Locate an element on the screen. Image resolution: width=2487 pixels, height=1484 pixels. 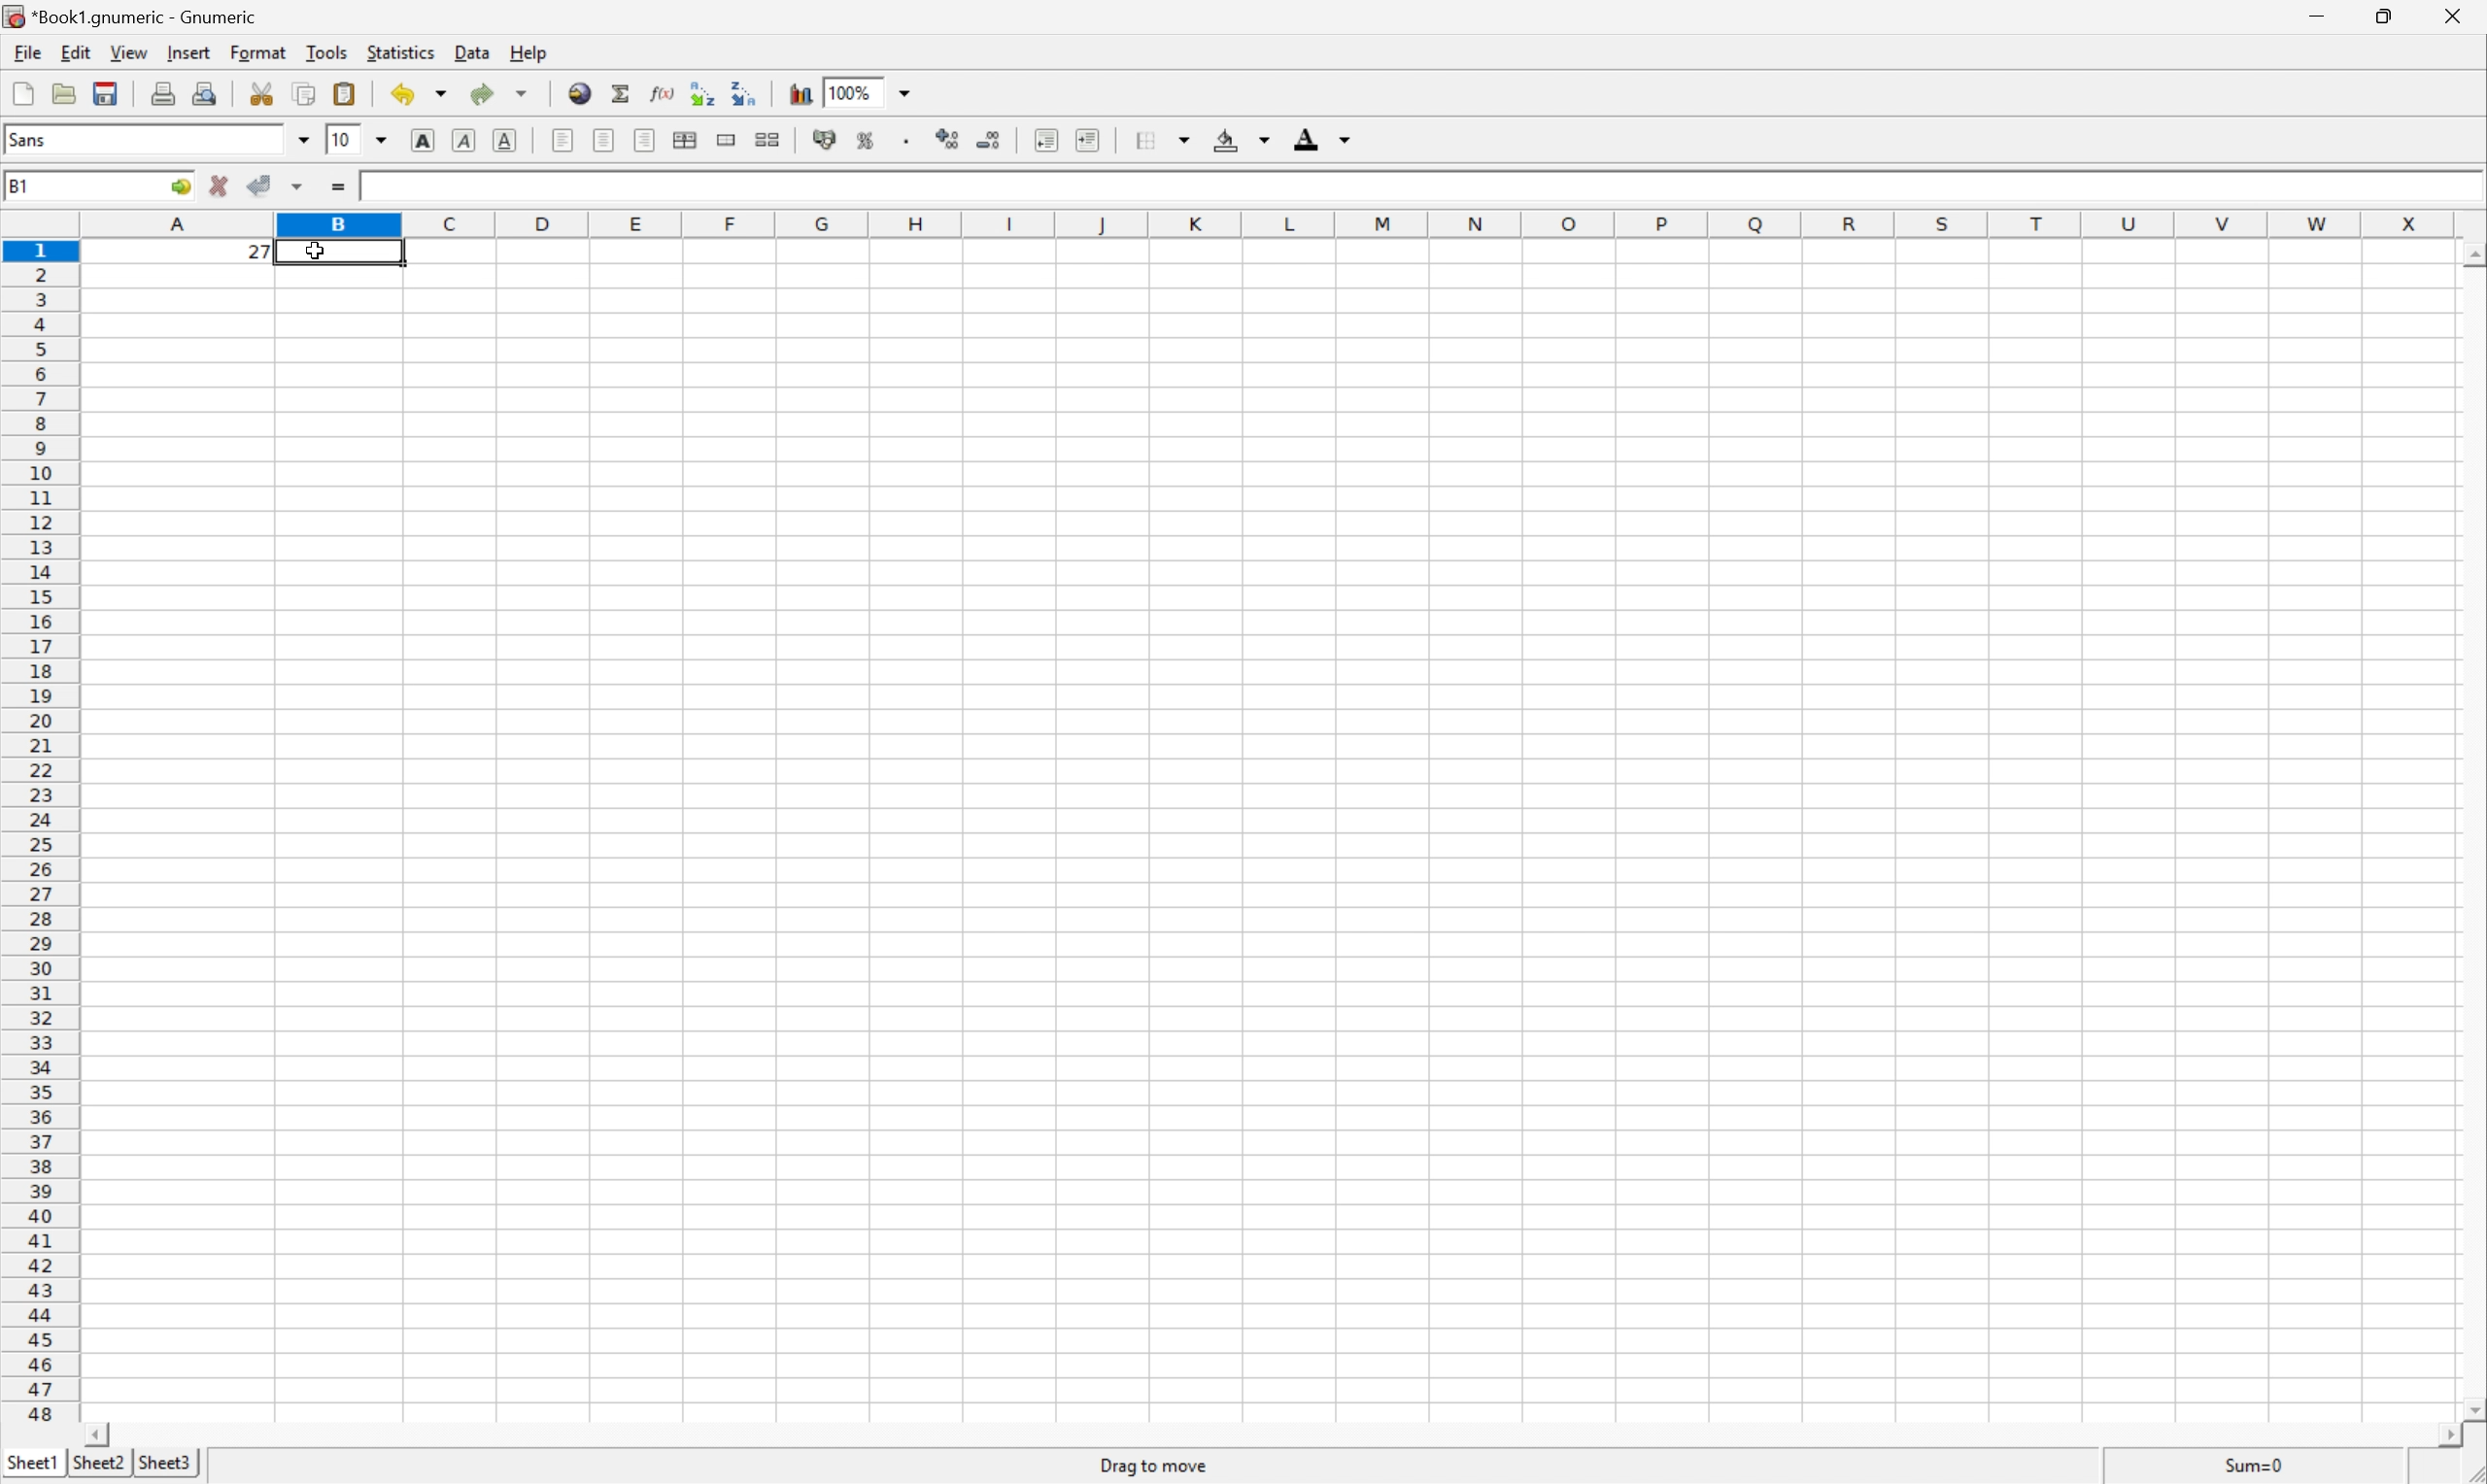
Data is located at coordinates (471, 53).